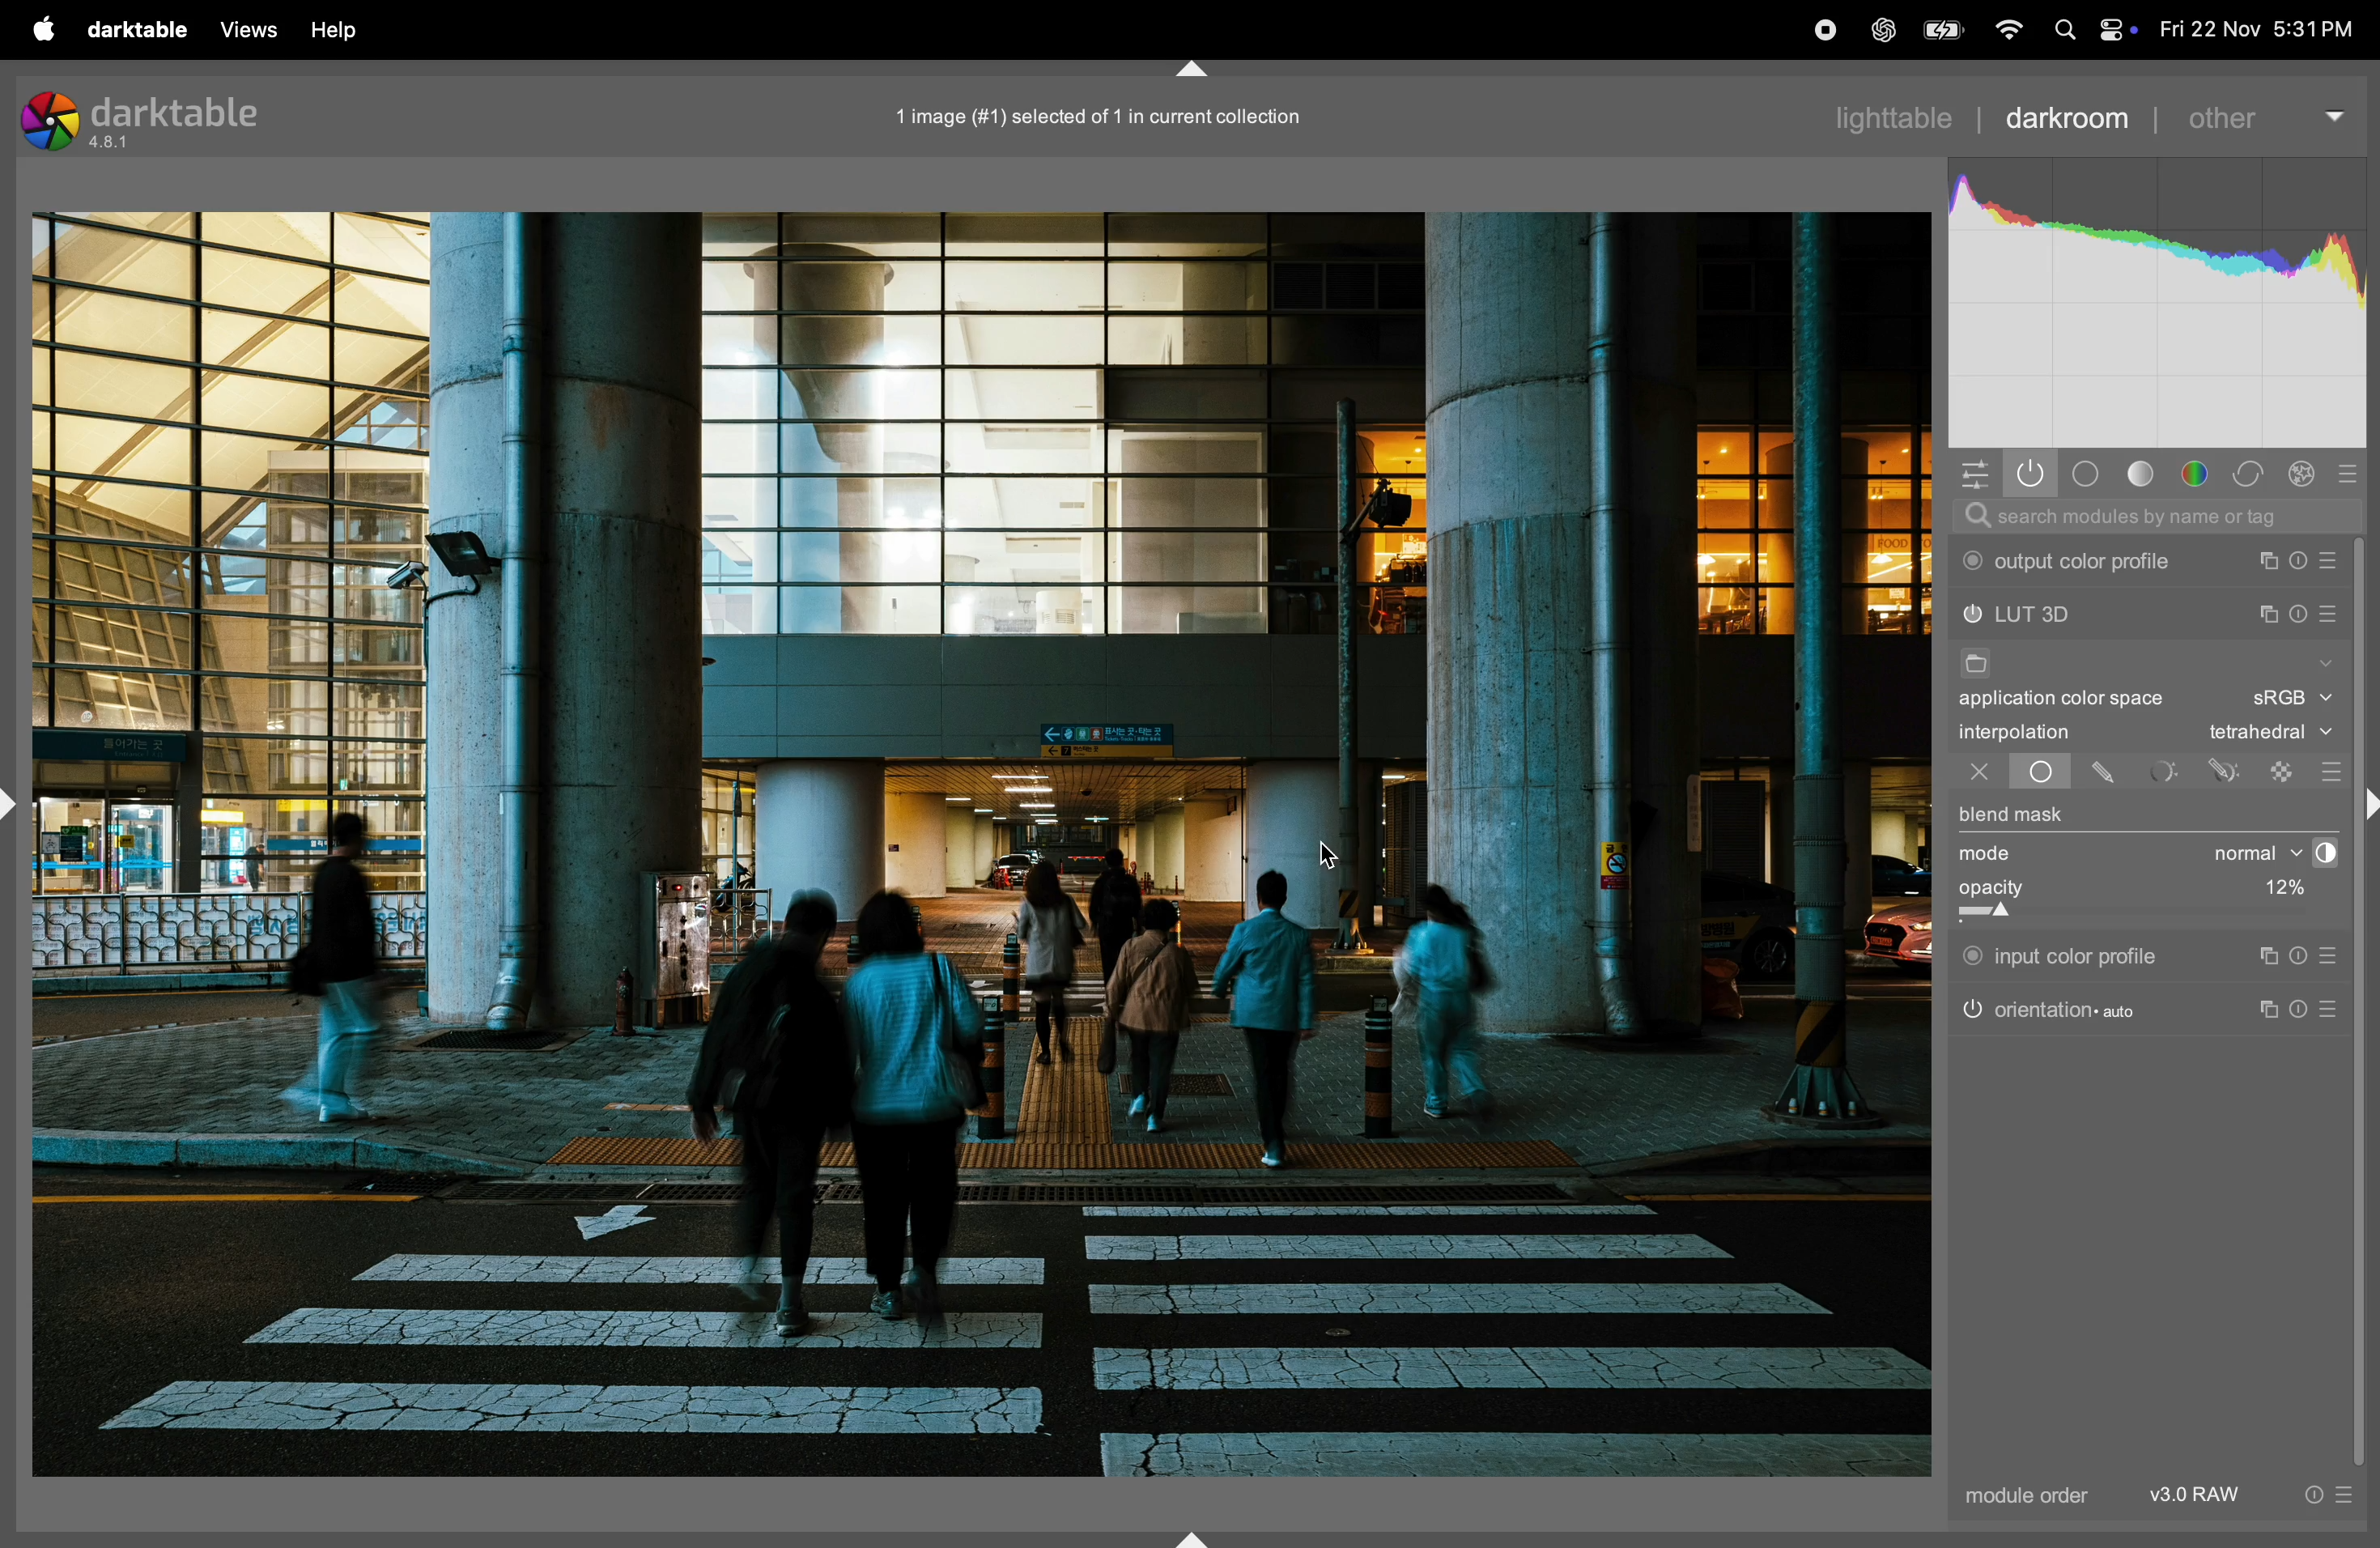  I want to click on off, so click(1979, 774).